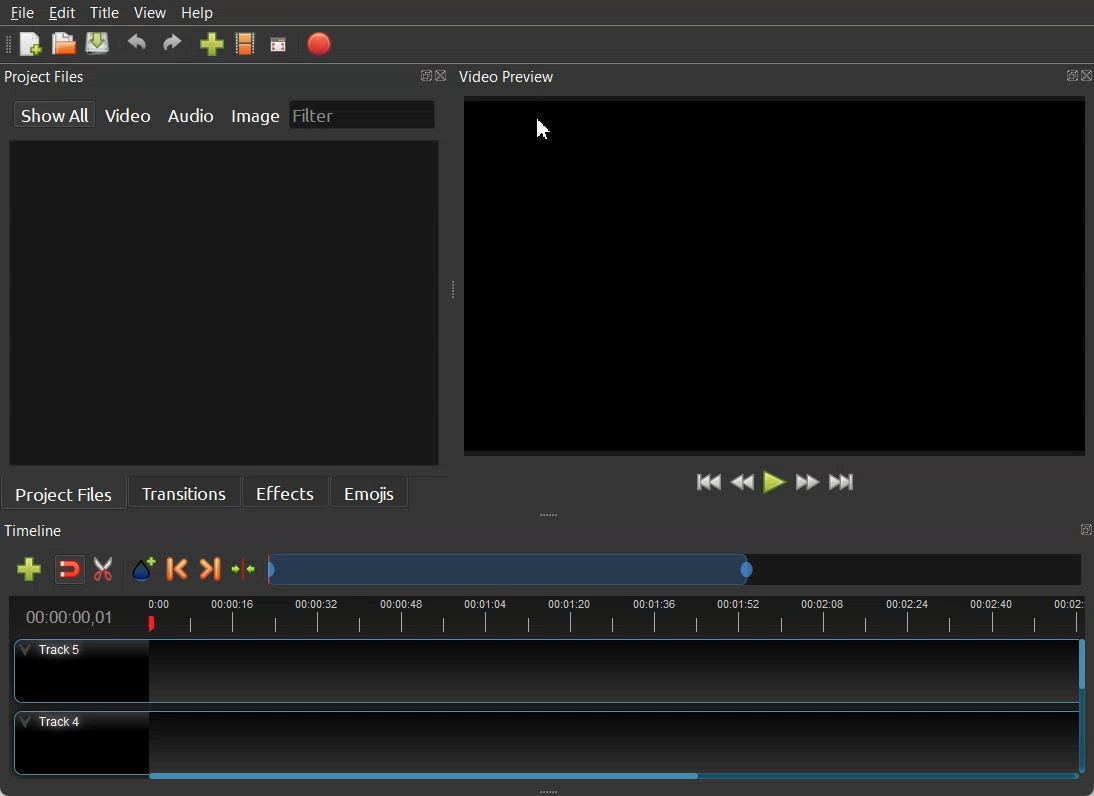 Image resolution: width=1094 pixels, height=796 pixels. What do you see at coordinates (1086, 76) in the screenshot?
I see `Close` at bounding box center [1086, 76].